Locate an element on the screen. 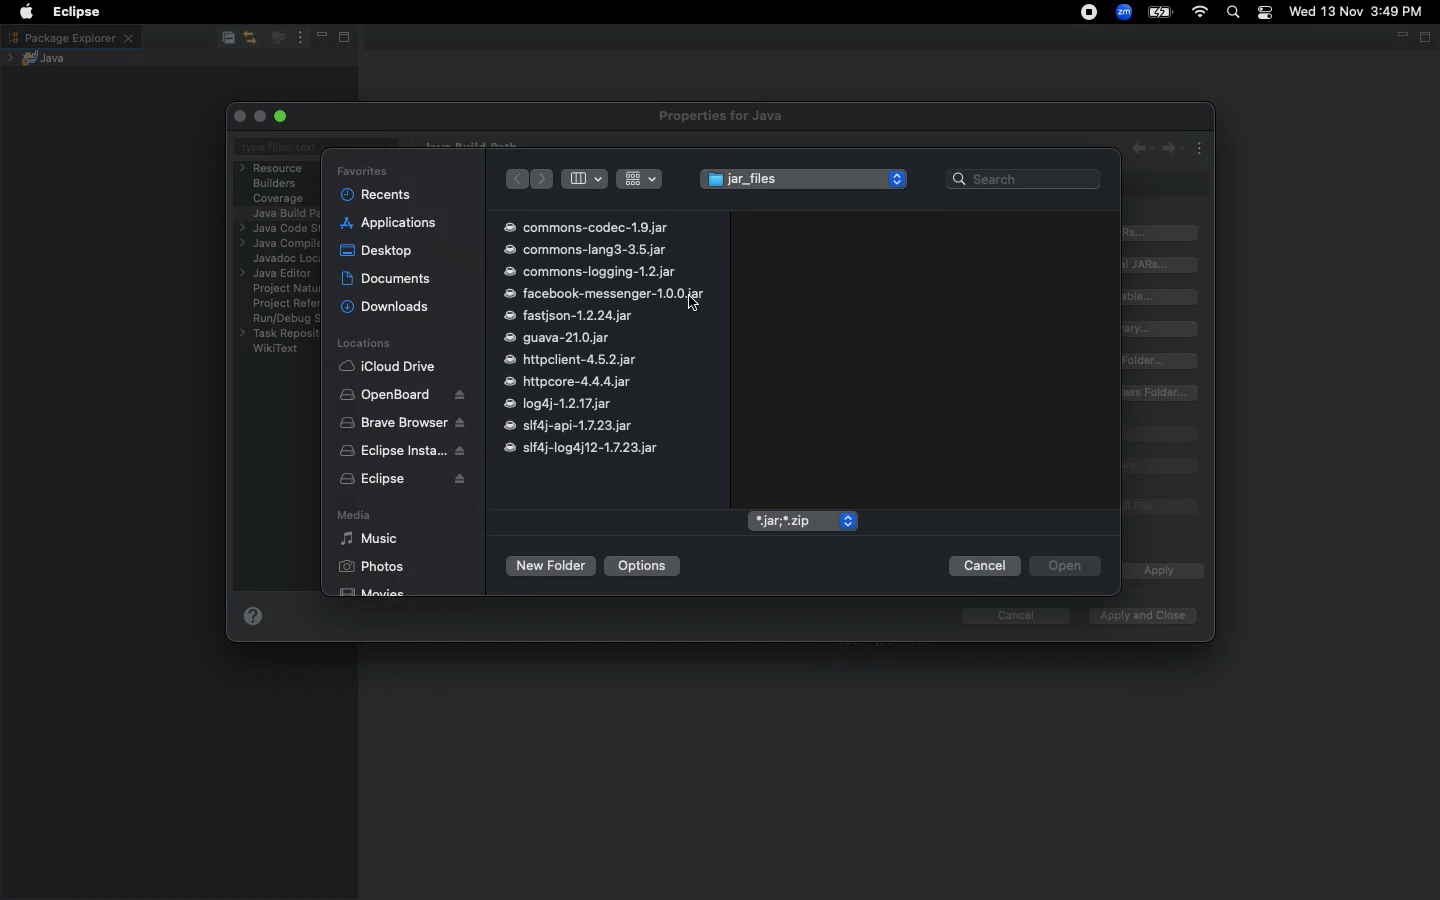  Favorites is located at coordinates (362, 171).